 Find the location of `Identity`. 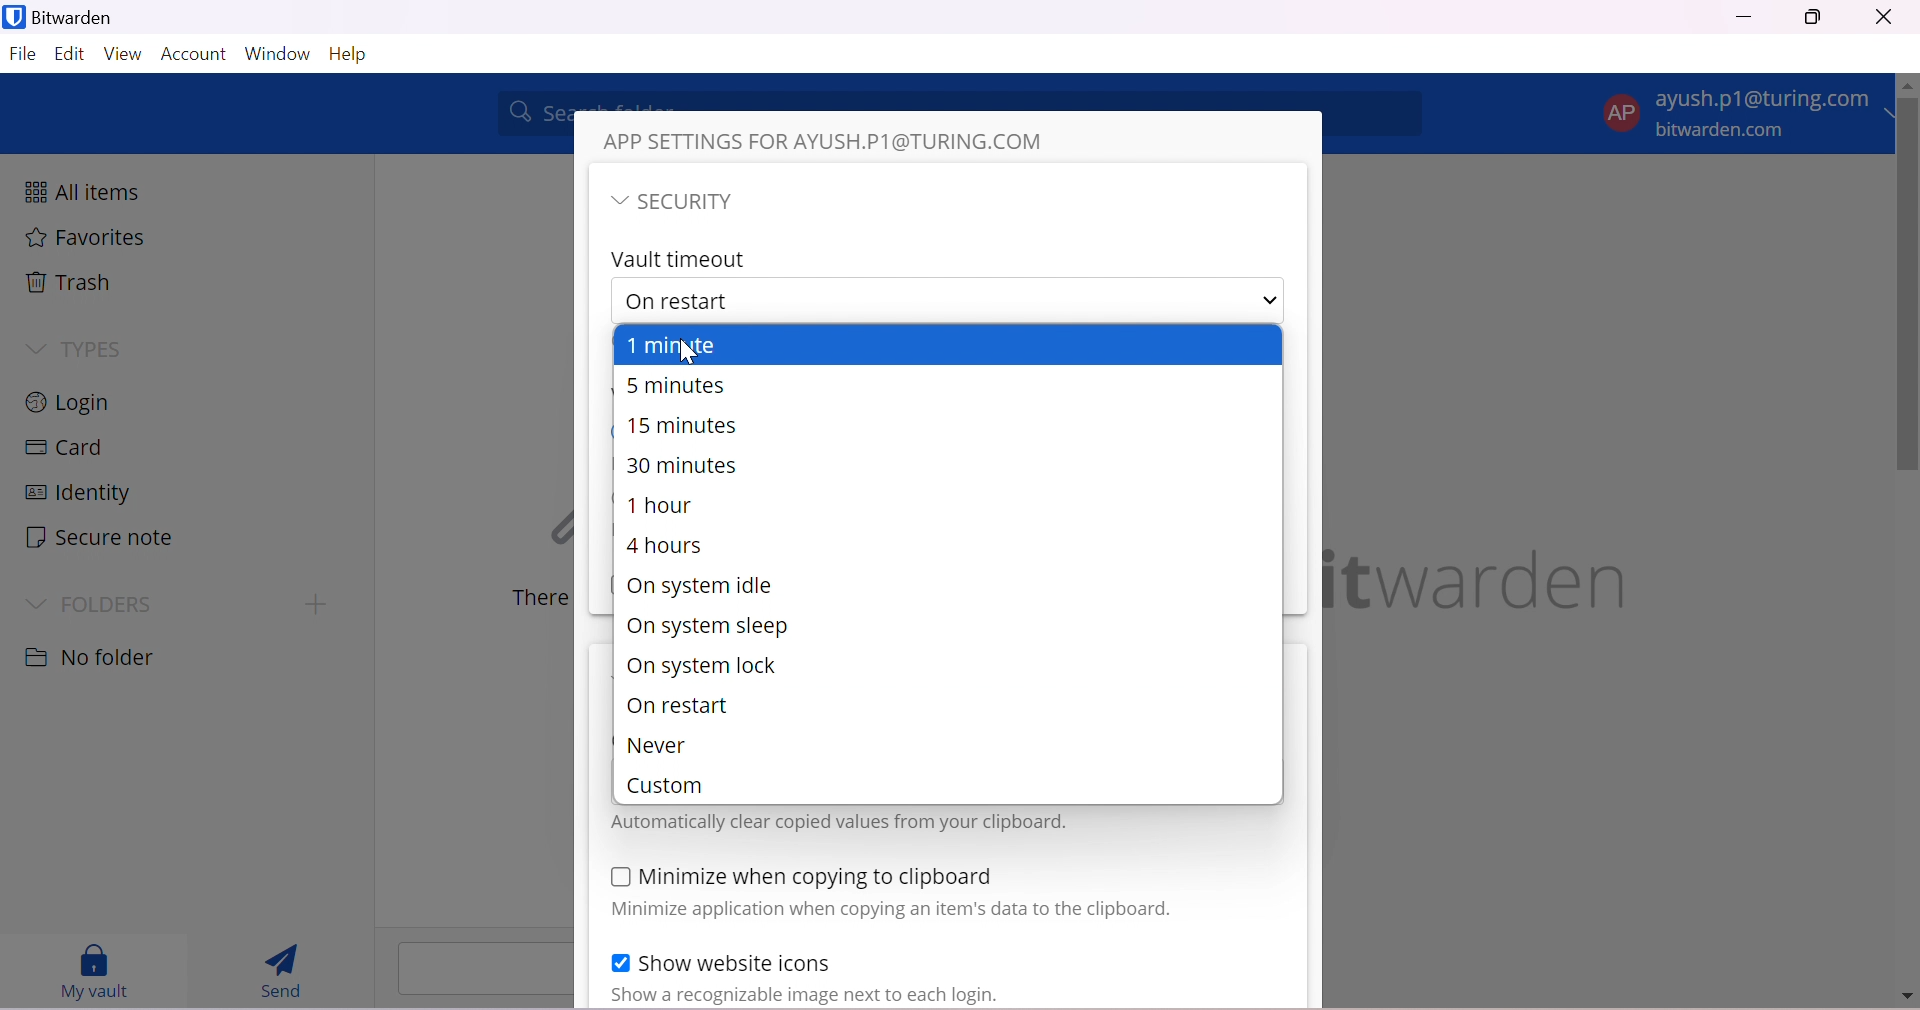

Identity is located at coordinates (77, 493).